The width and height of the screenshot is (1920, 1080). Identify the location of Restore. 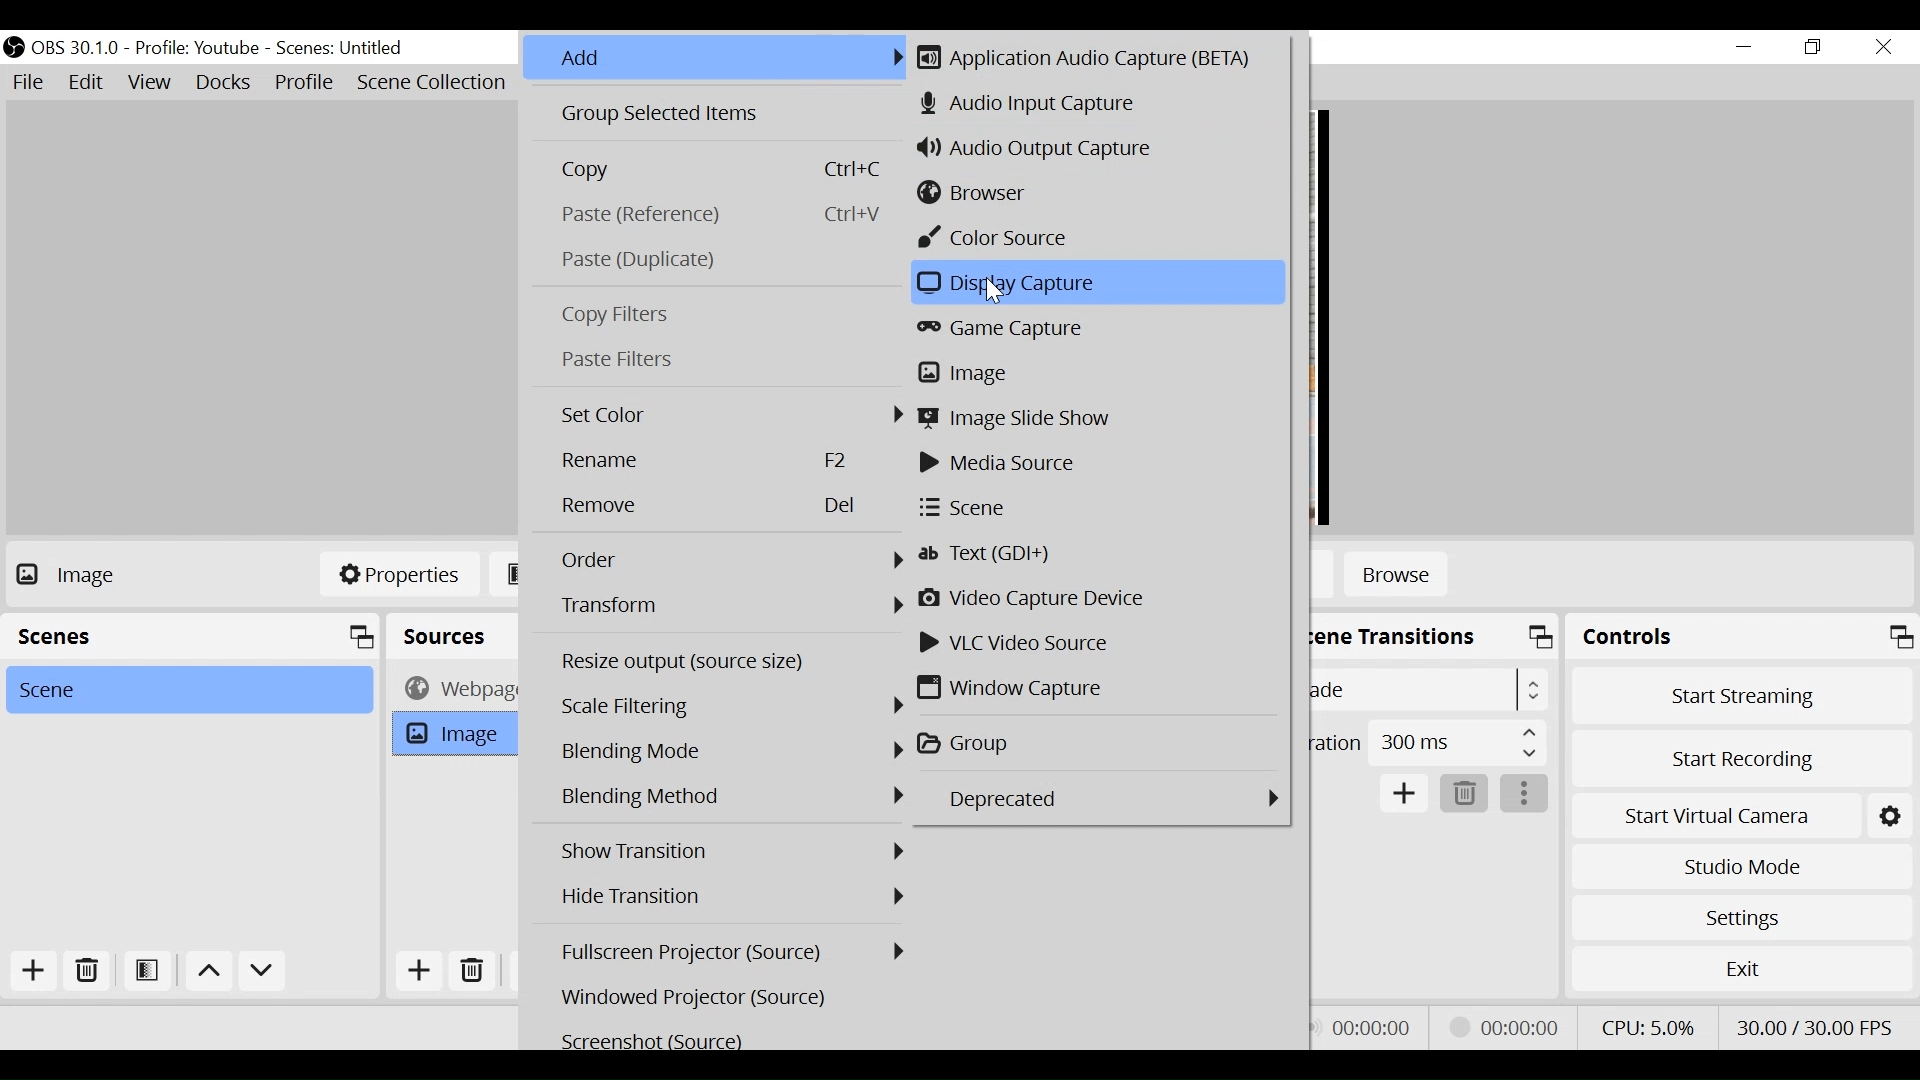
(1813, 48).